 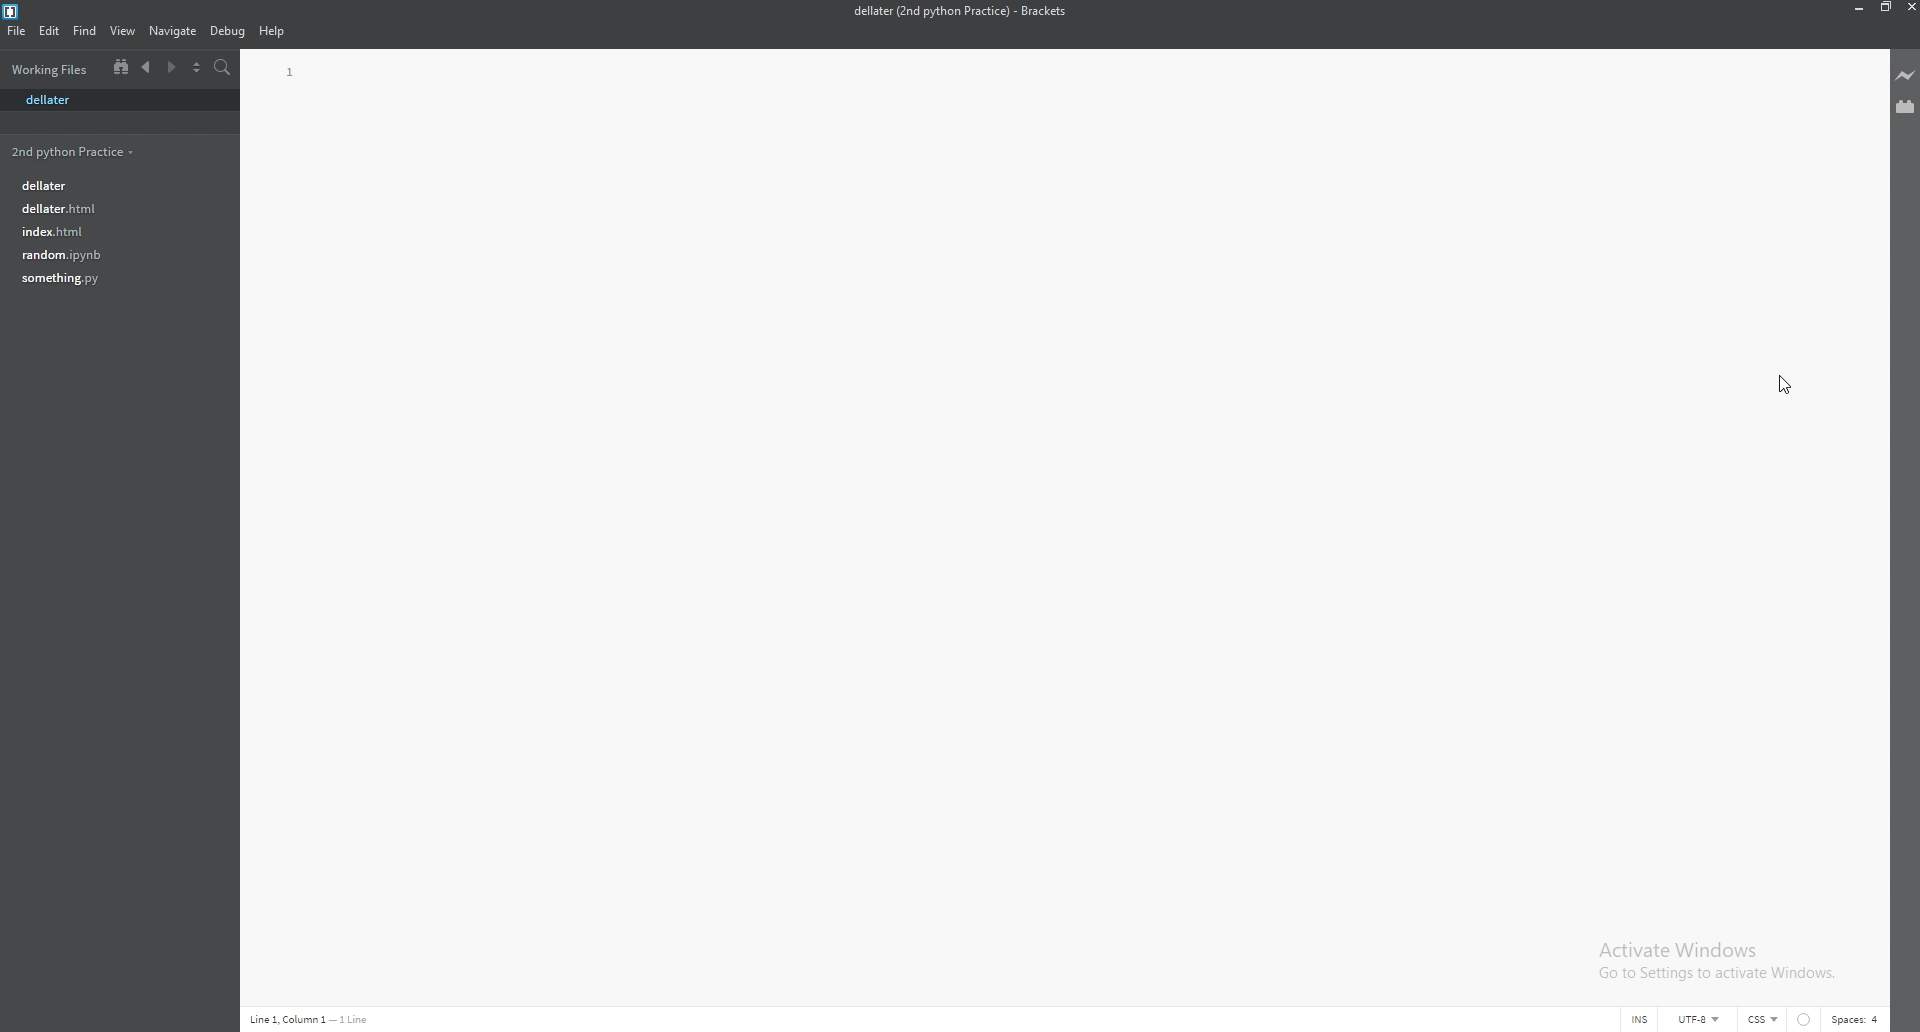 I want to click on help, so click(x=273, y=32).